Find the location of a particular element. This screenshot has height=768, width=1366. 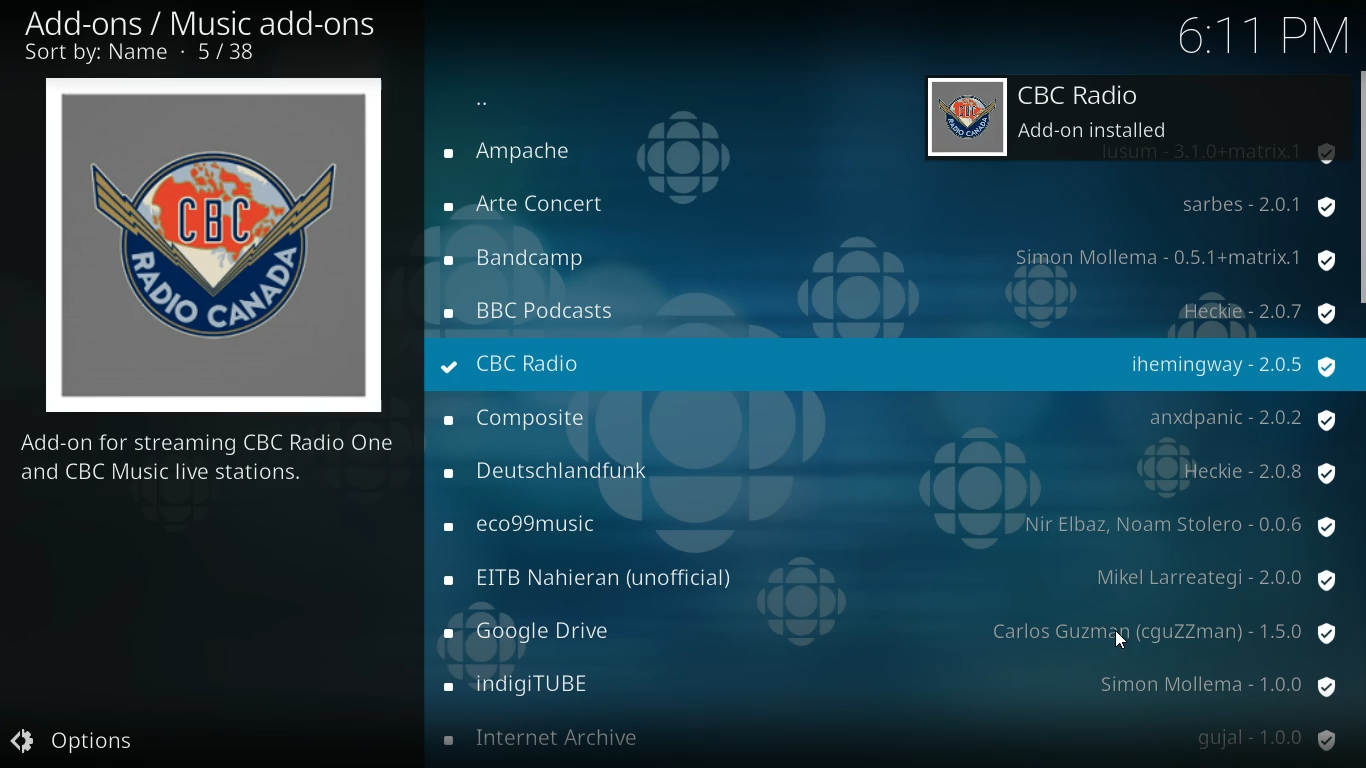

radio name is located at coordinates (544, 628).